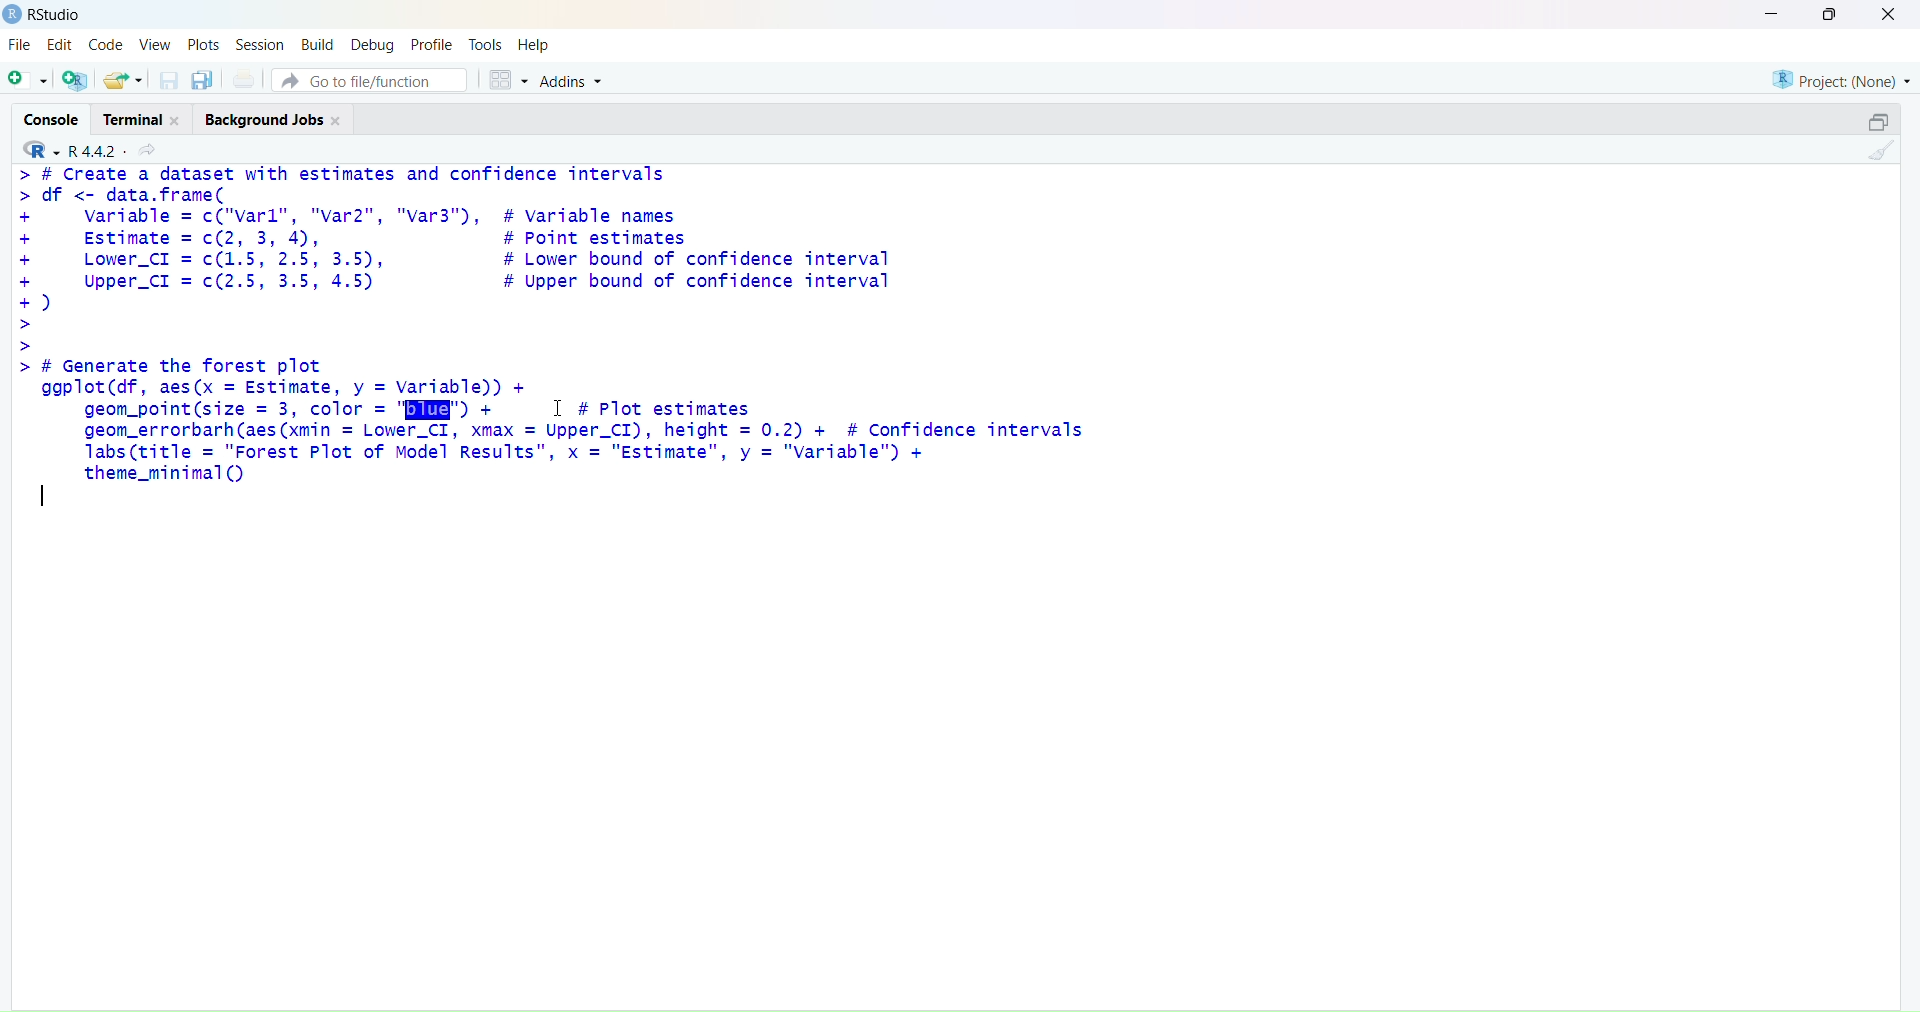 The width and height of the screenshot is (1920, 1012). I want to click on Go to file/function, so click(368, 81).